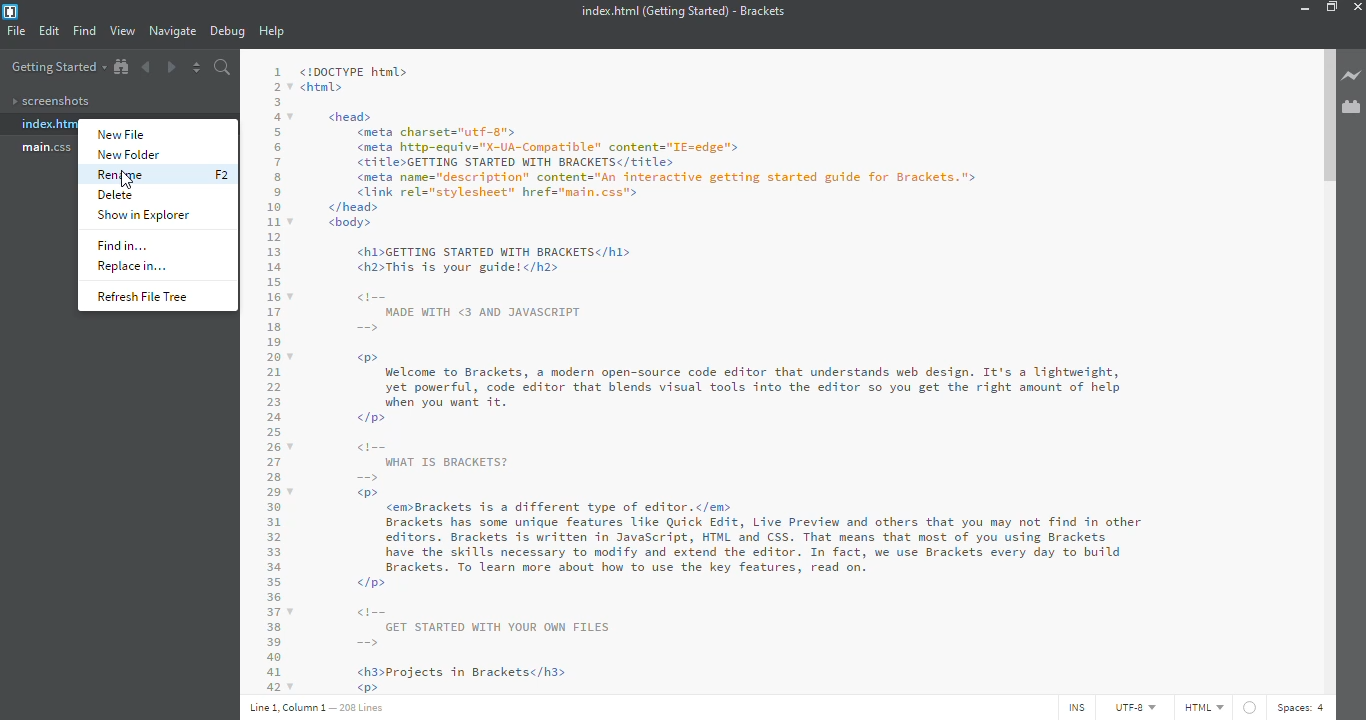 The image size is (1366, 720). I want to click on edit, so click(49, 32).